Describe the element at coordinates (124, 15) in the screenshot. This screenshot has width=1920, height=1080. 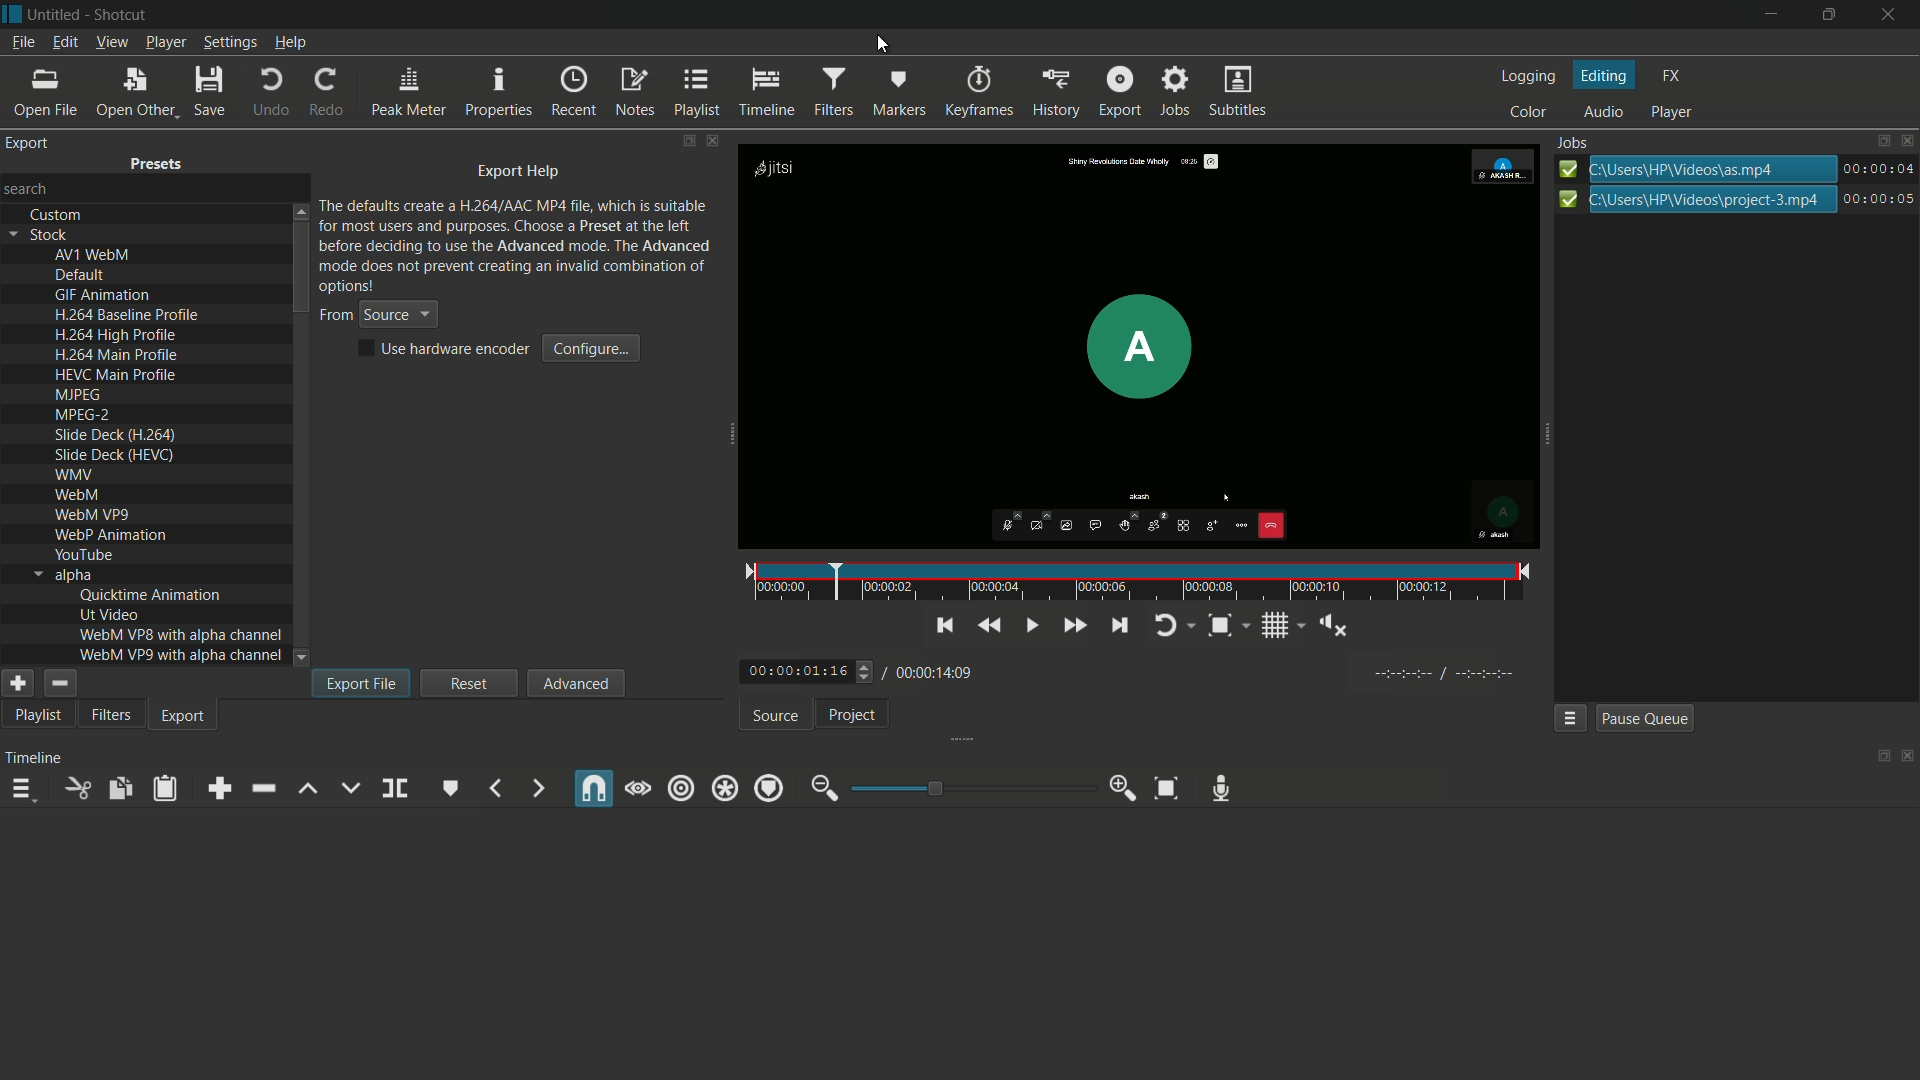
I see `app name` at that location.